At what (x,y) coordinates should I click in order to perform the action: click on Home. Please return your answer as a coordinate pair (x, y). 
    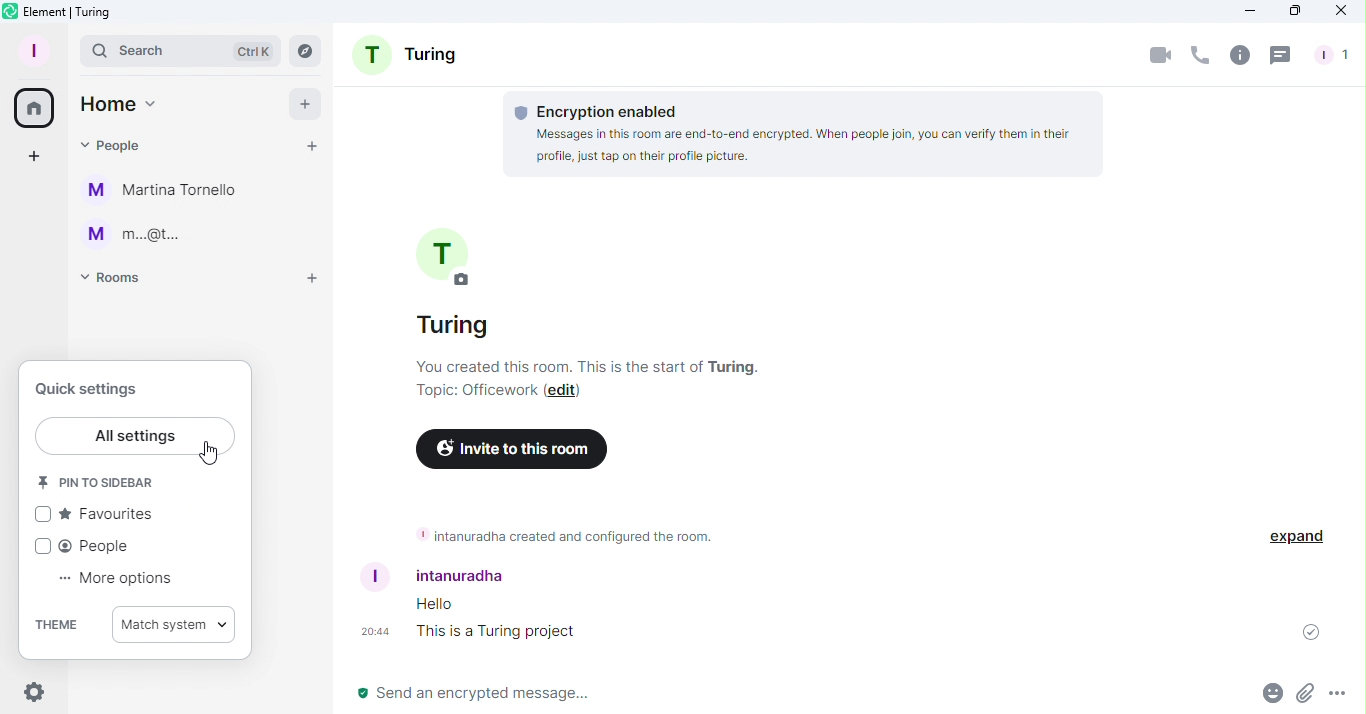
    Looking at the image, I should click on (118, 103).